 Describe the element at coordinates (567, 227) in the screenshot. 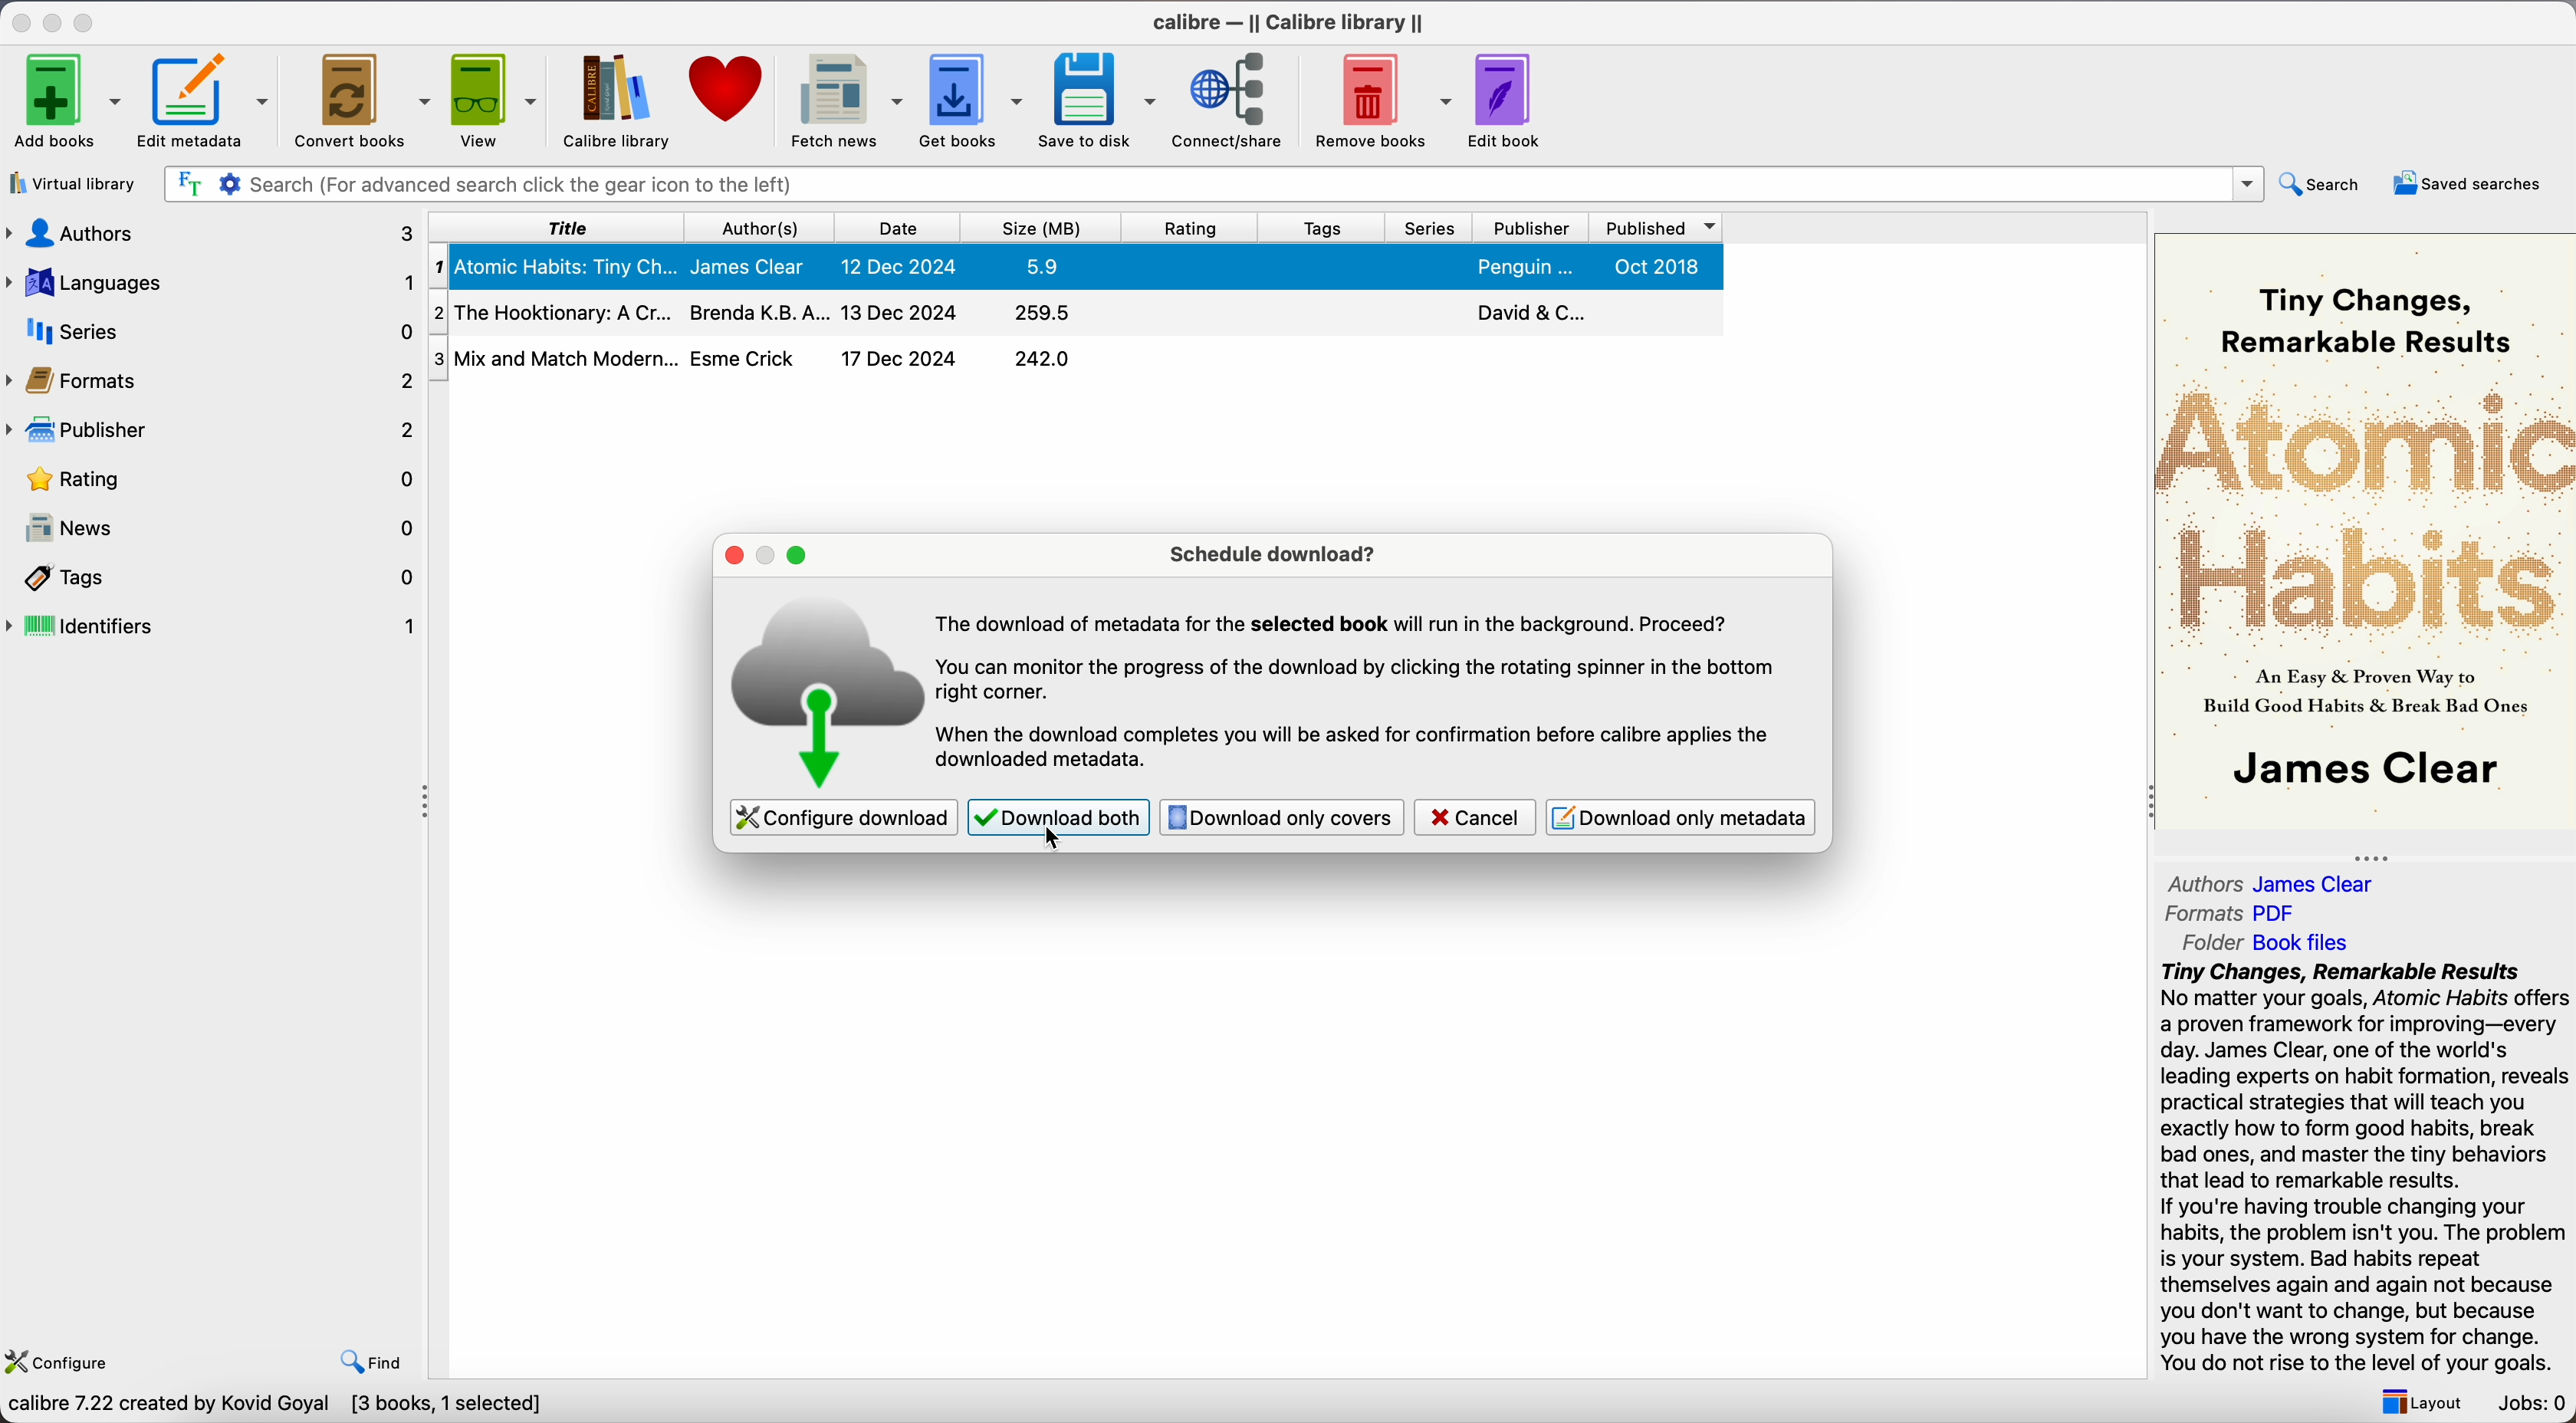

I see `title` at that location.